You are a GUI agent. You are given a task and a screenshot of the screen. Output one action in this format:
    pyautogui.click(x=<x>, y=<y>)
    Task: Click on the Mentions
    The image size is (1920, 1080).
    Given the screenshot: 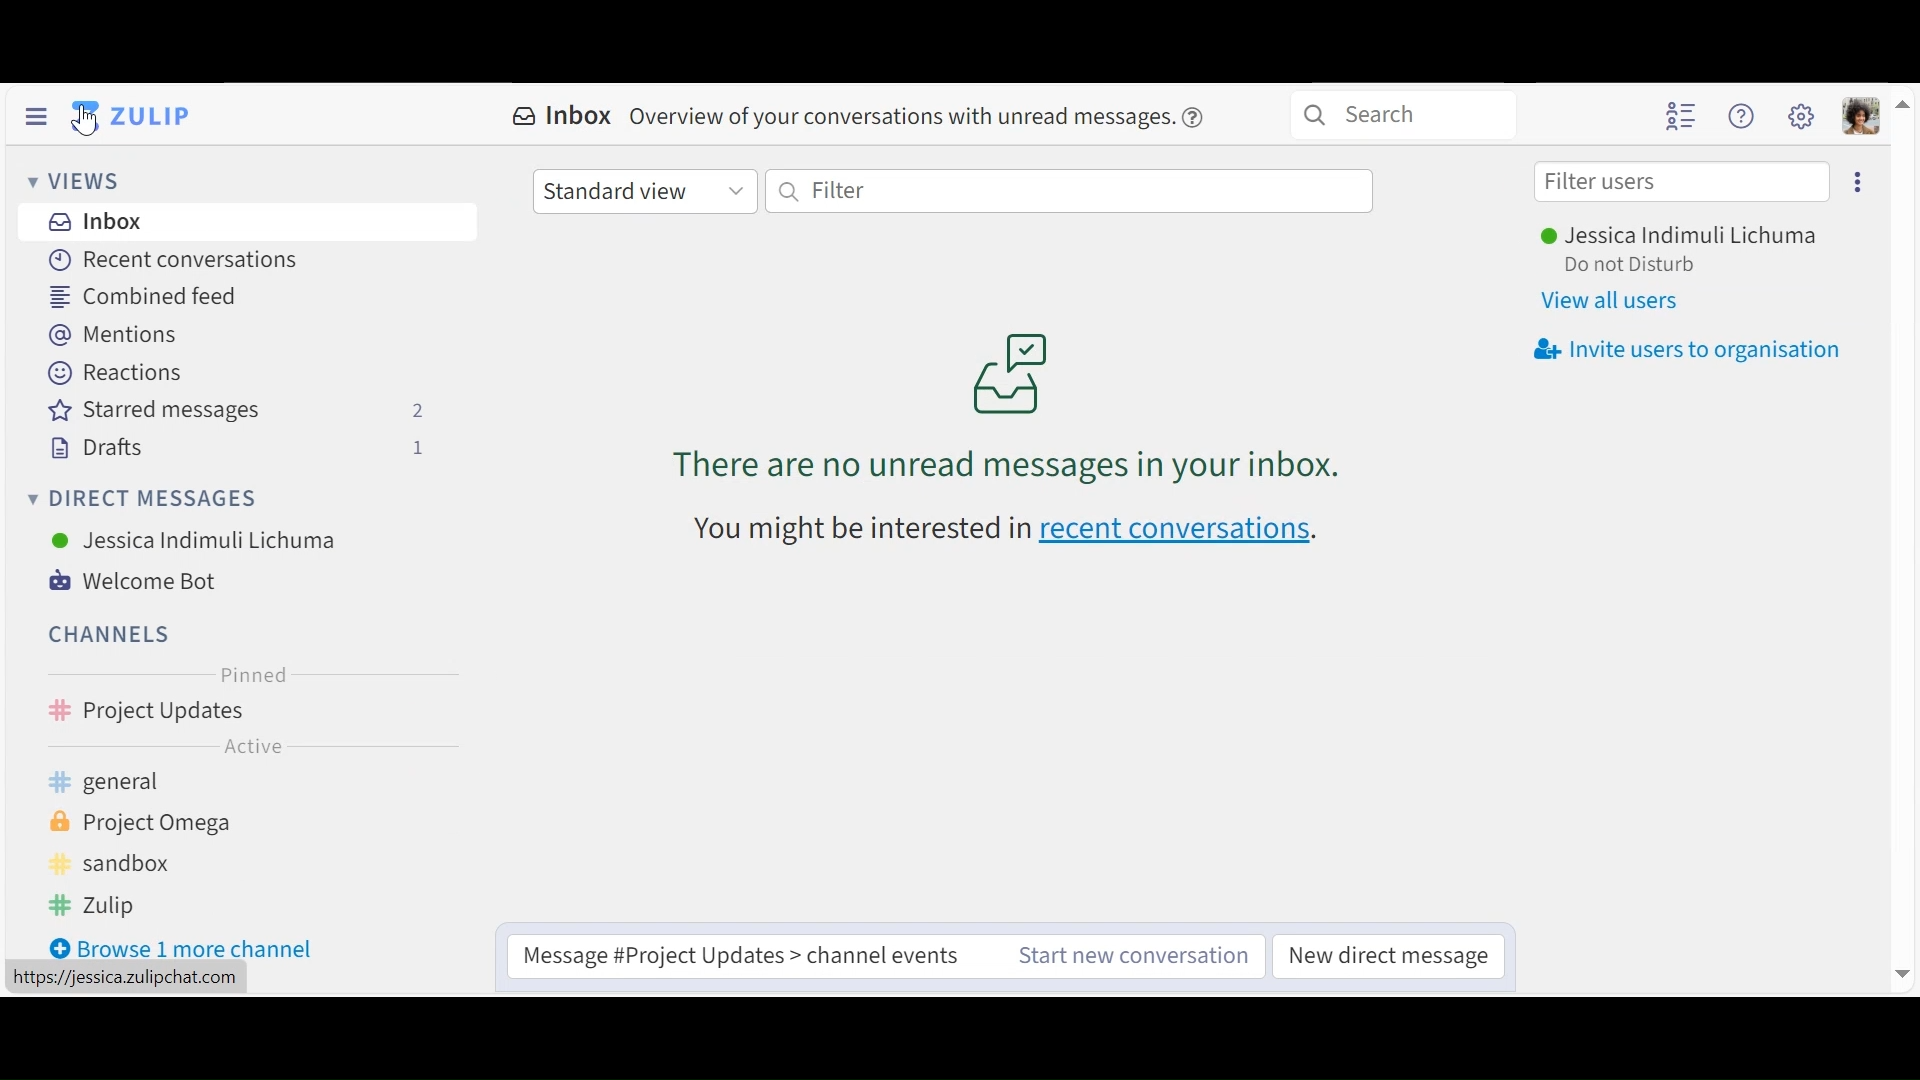 What is the action you would take?
    pyautogui.click(x=112, y=336)
    